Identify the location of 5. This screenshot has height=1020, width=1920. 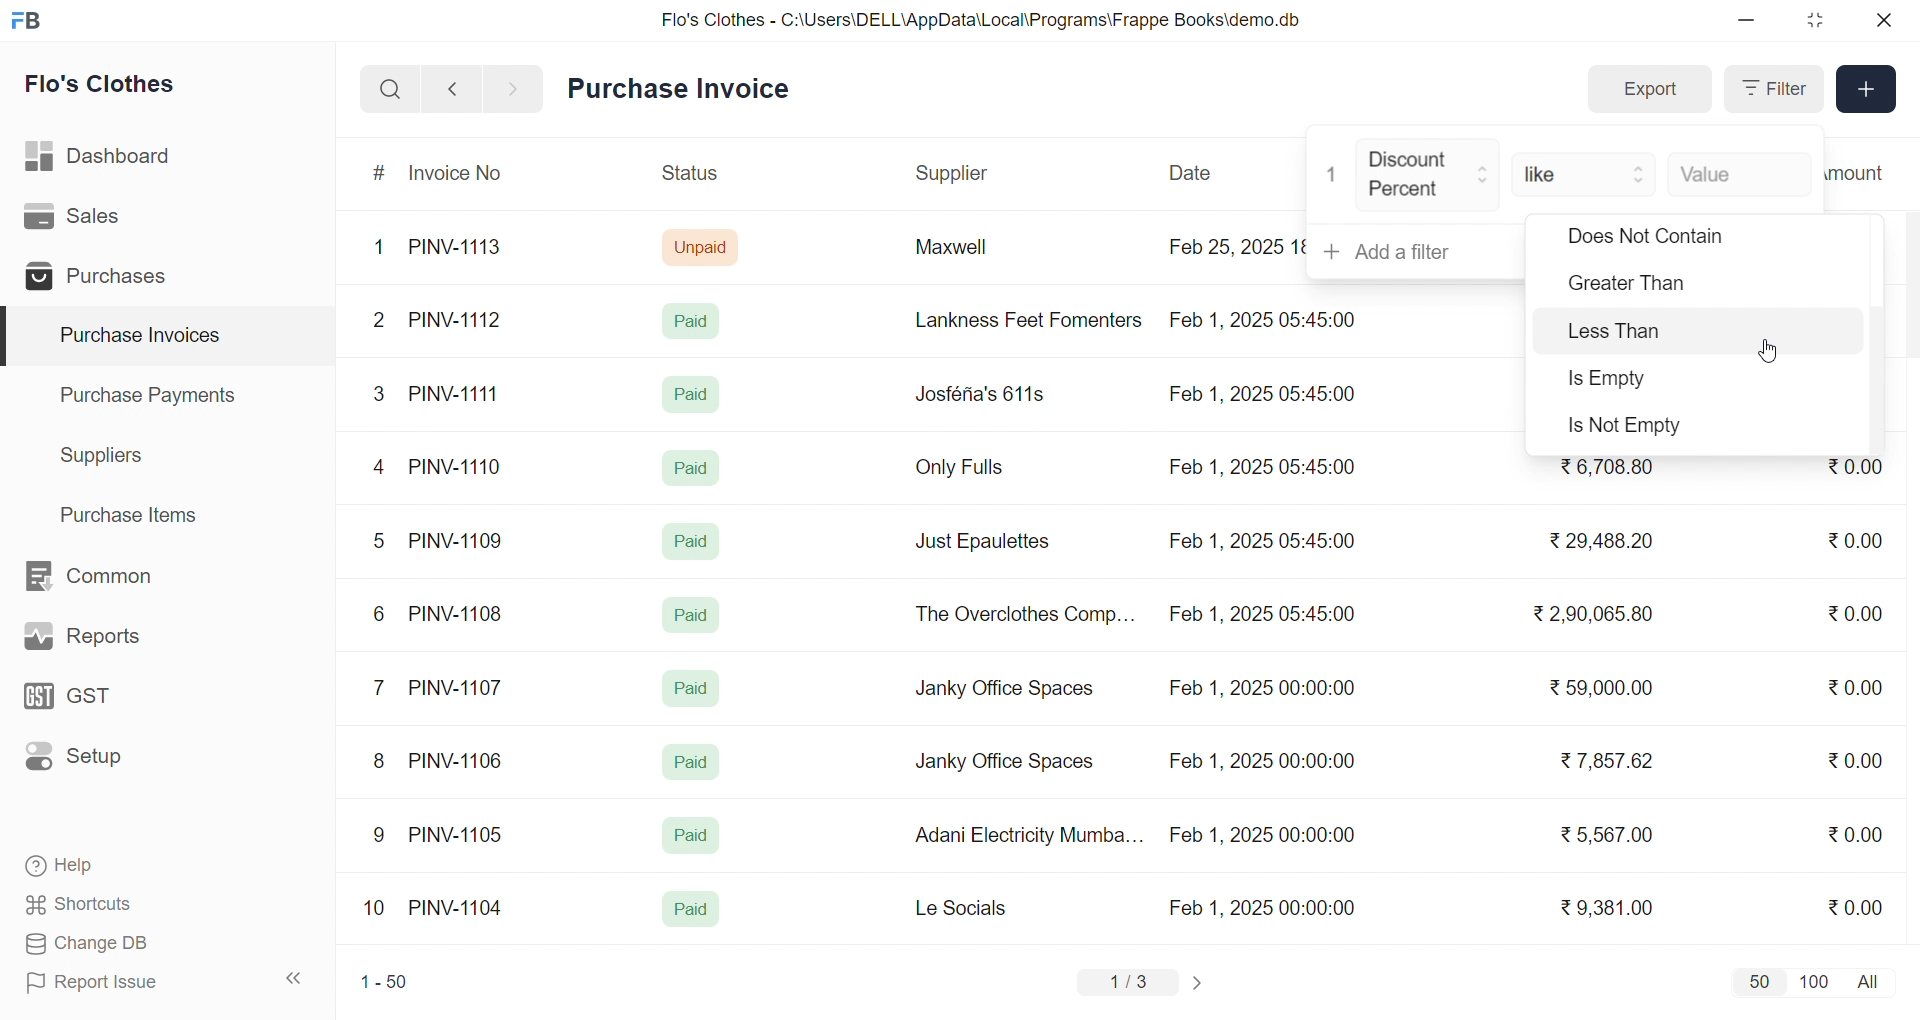
(378, 540).